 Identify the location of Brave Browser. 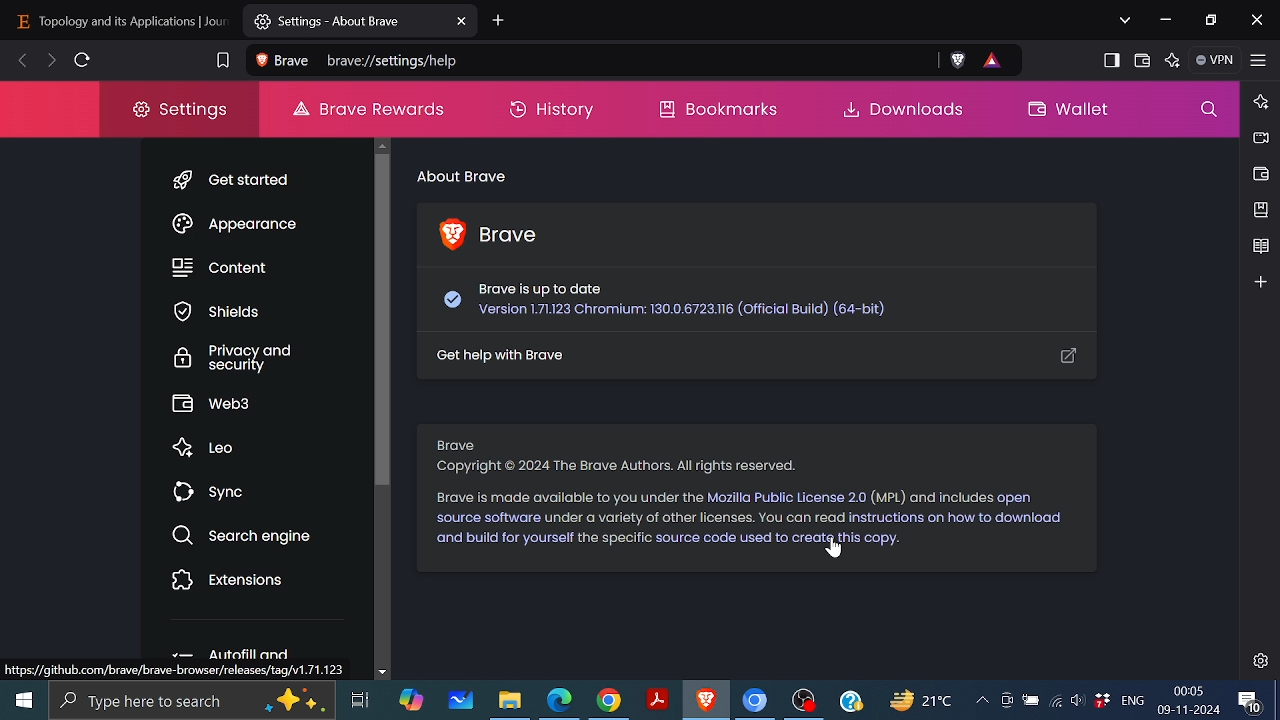
(705, 702).